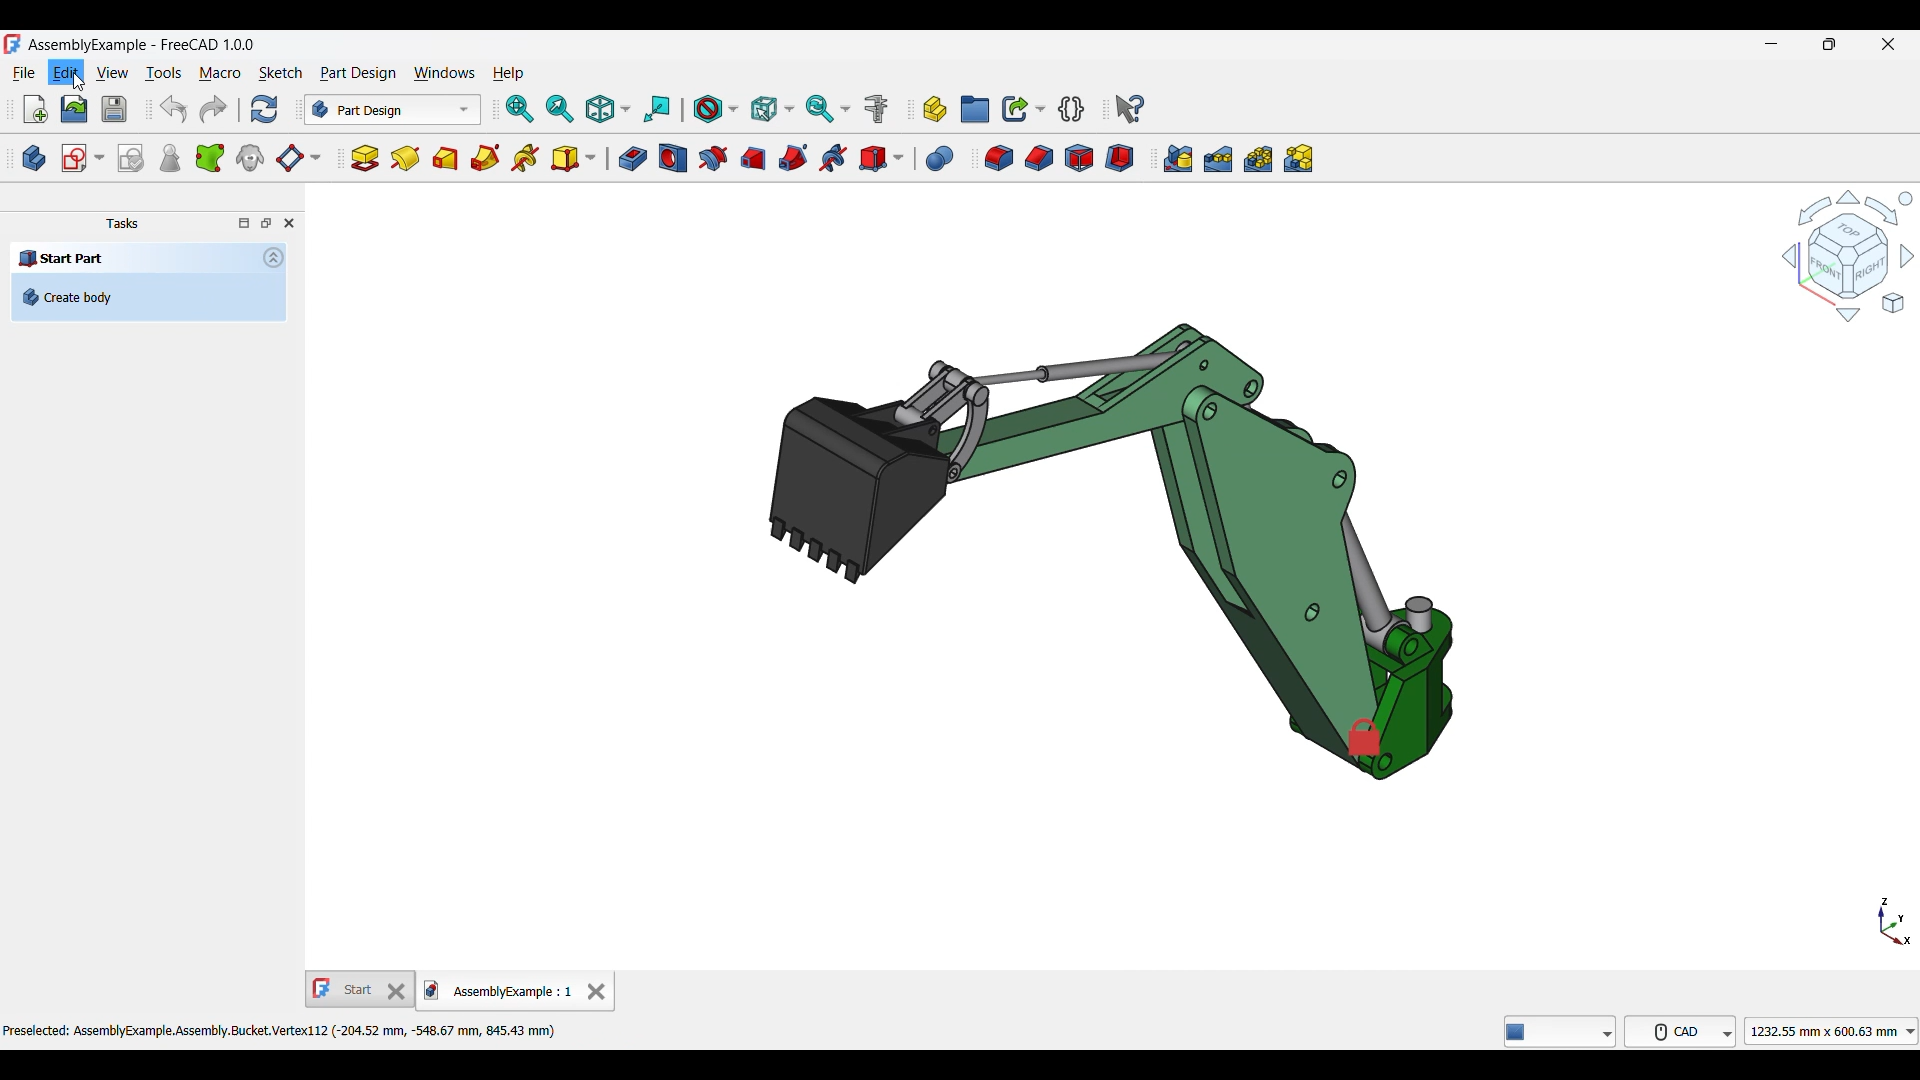 The height and width of the screenshot is (1080, 1920). I want to click on Macro menu, so click(220, 74).